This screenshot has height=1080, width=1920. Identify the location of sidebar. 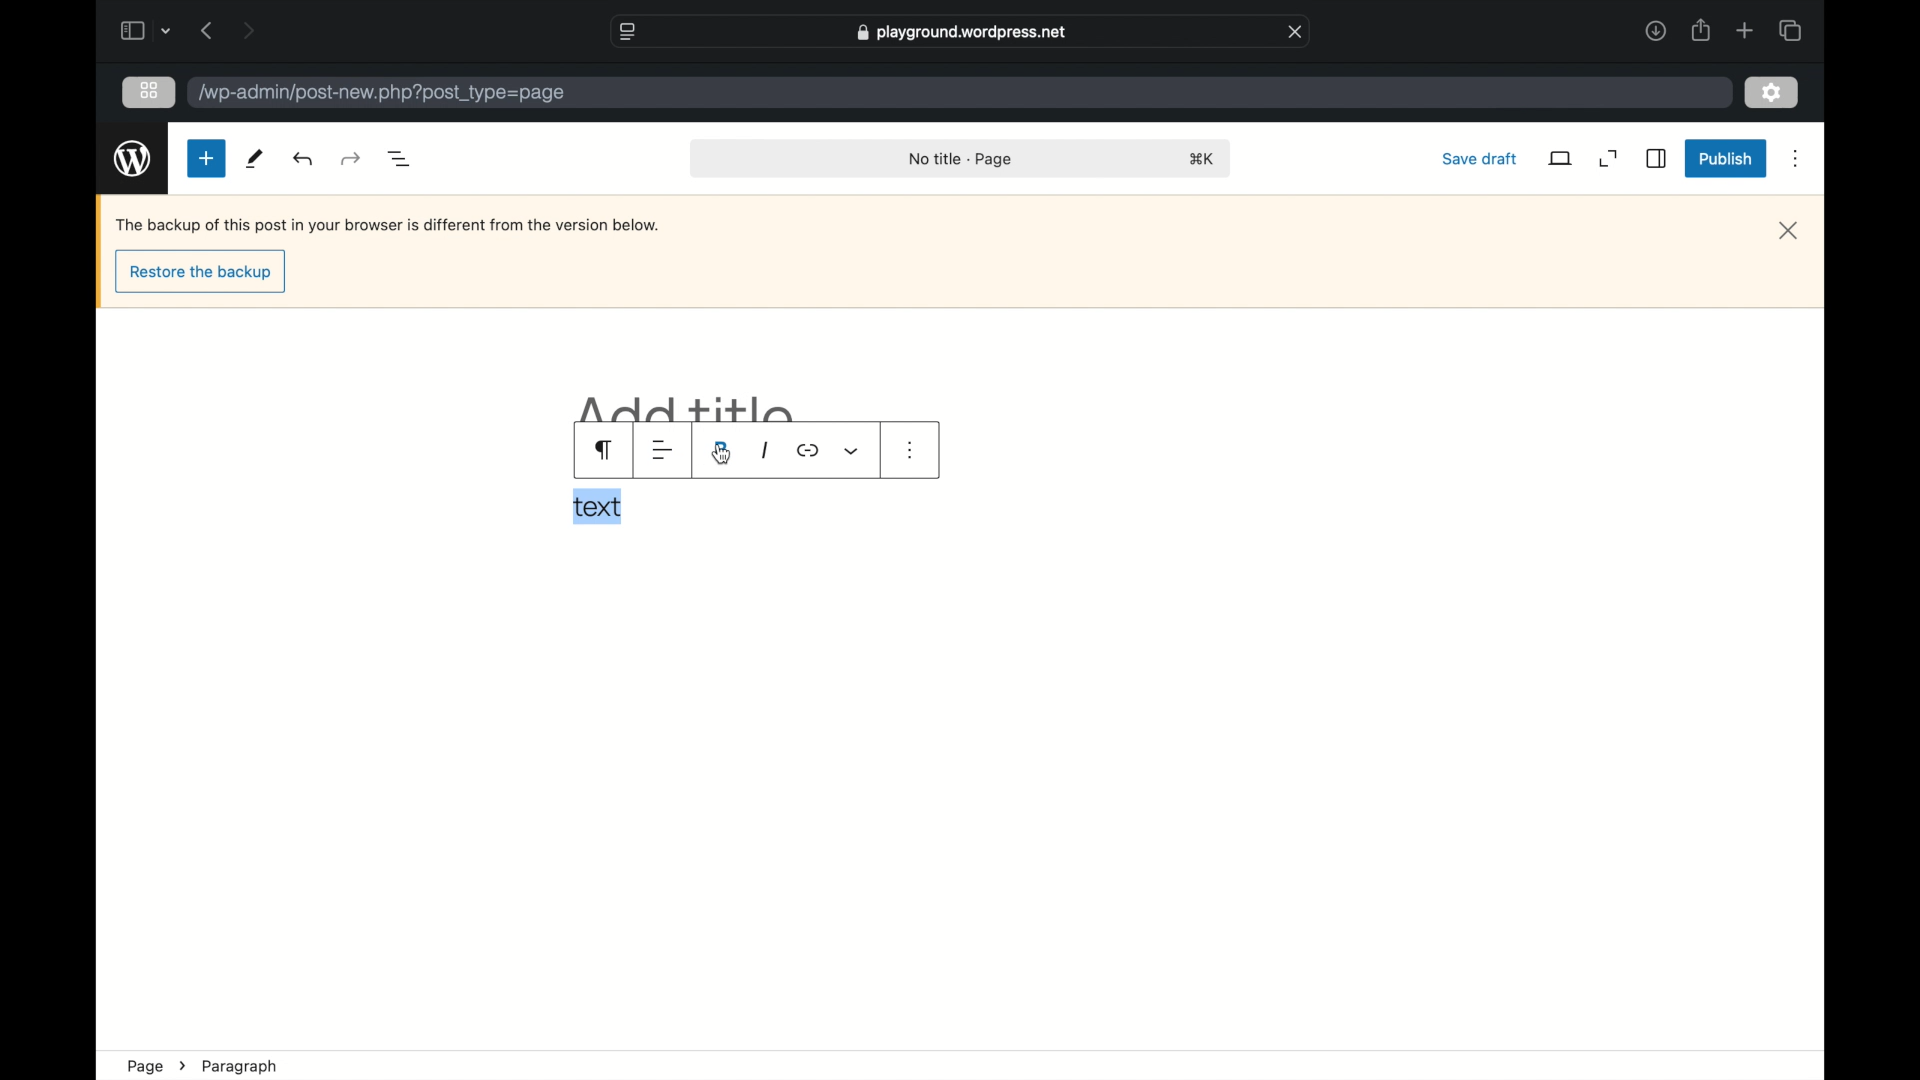
(131, 30).